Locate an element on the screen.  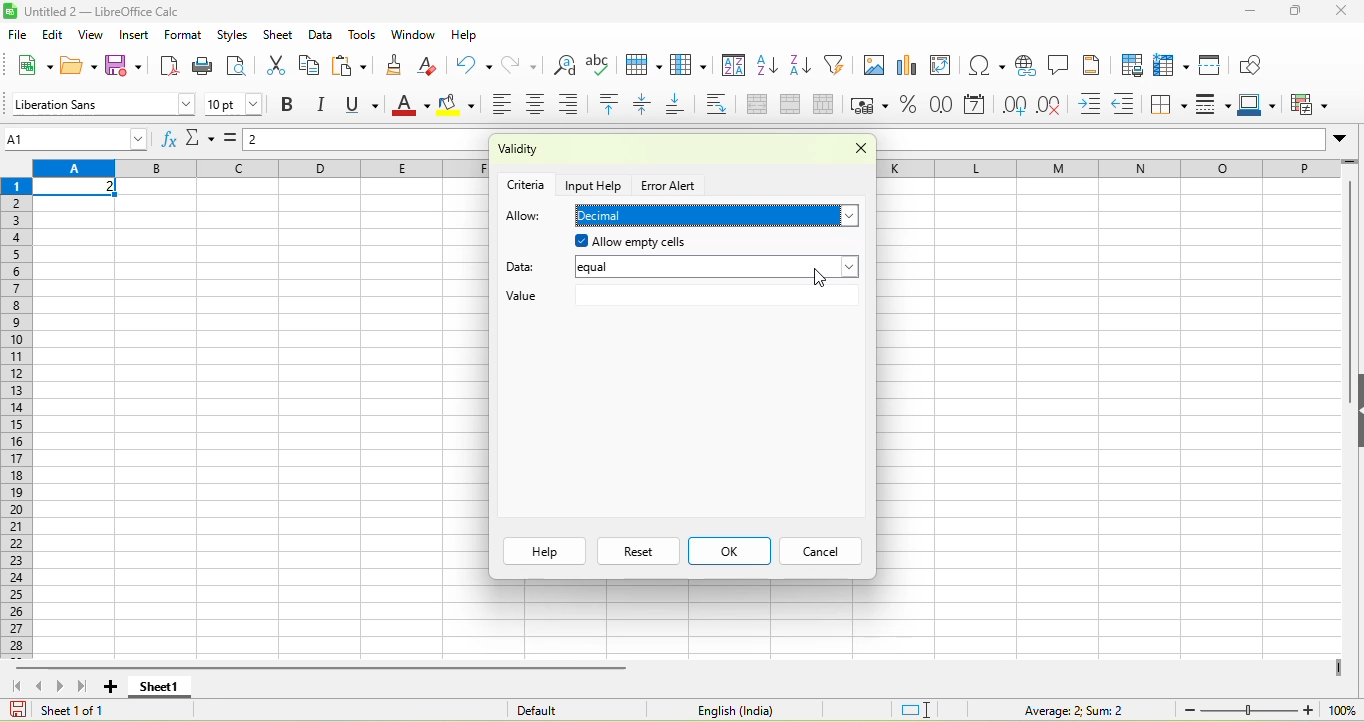
sheet is located at coordinates (278, 35).